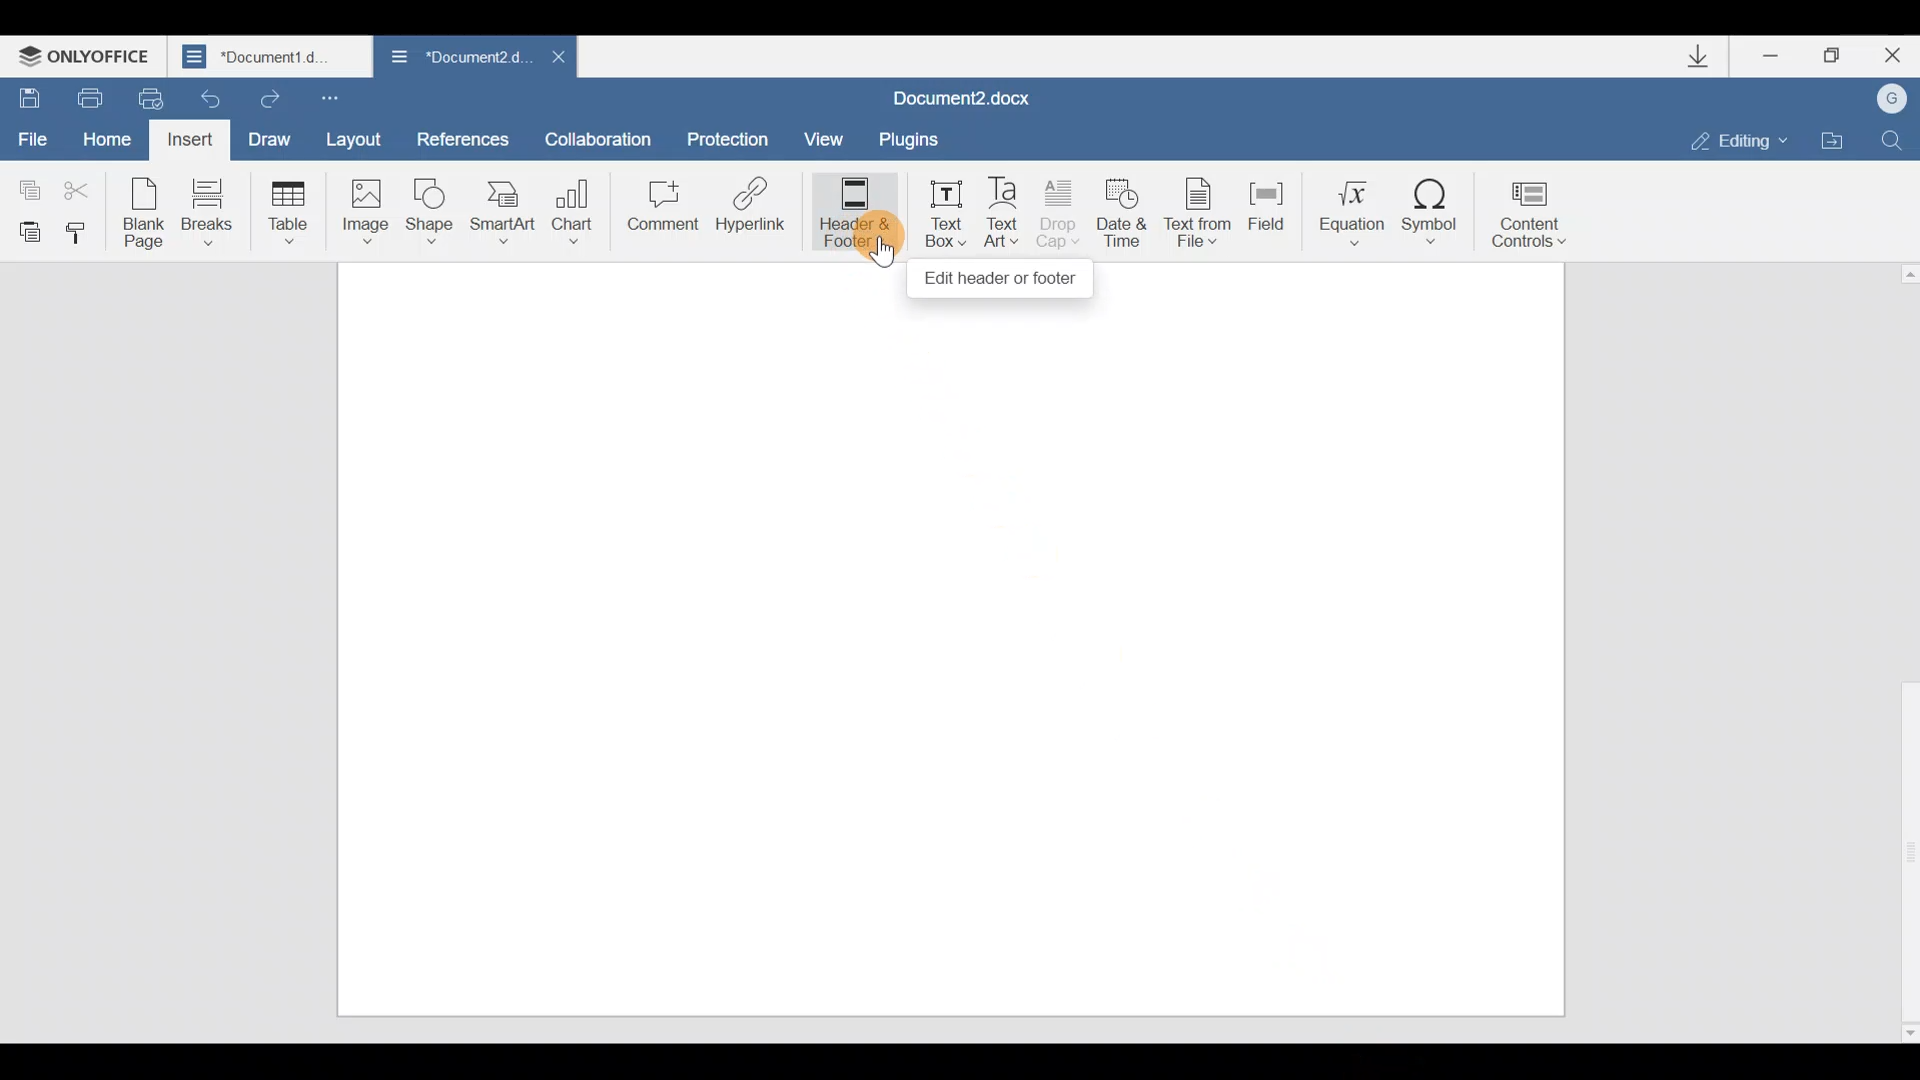  What do you see at coordinates (346, 97) in the screenshot?
I see `Customize quick access toolbar` at bounding box center [346, 97].